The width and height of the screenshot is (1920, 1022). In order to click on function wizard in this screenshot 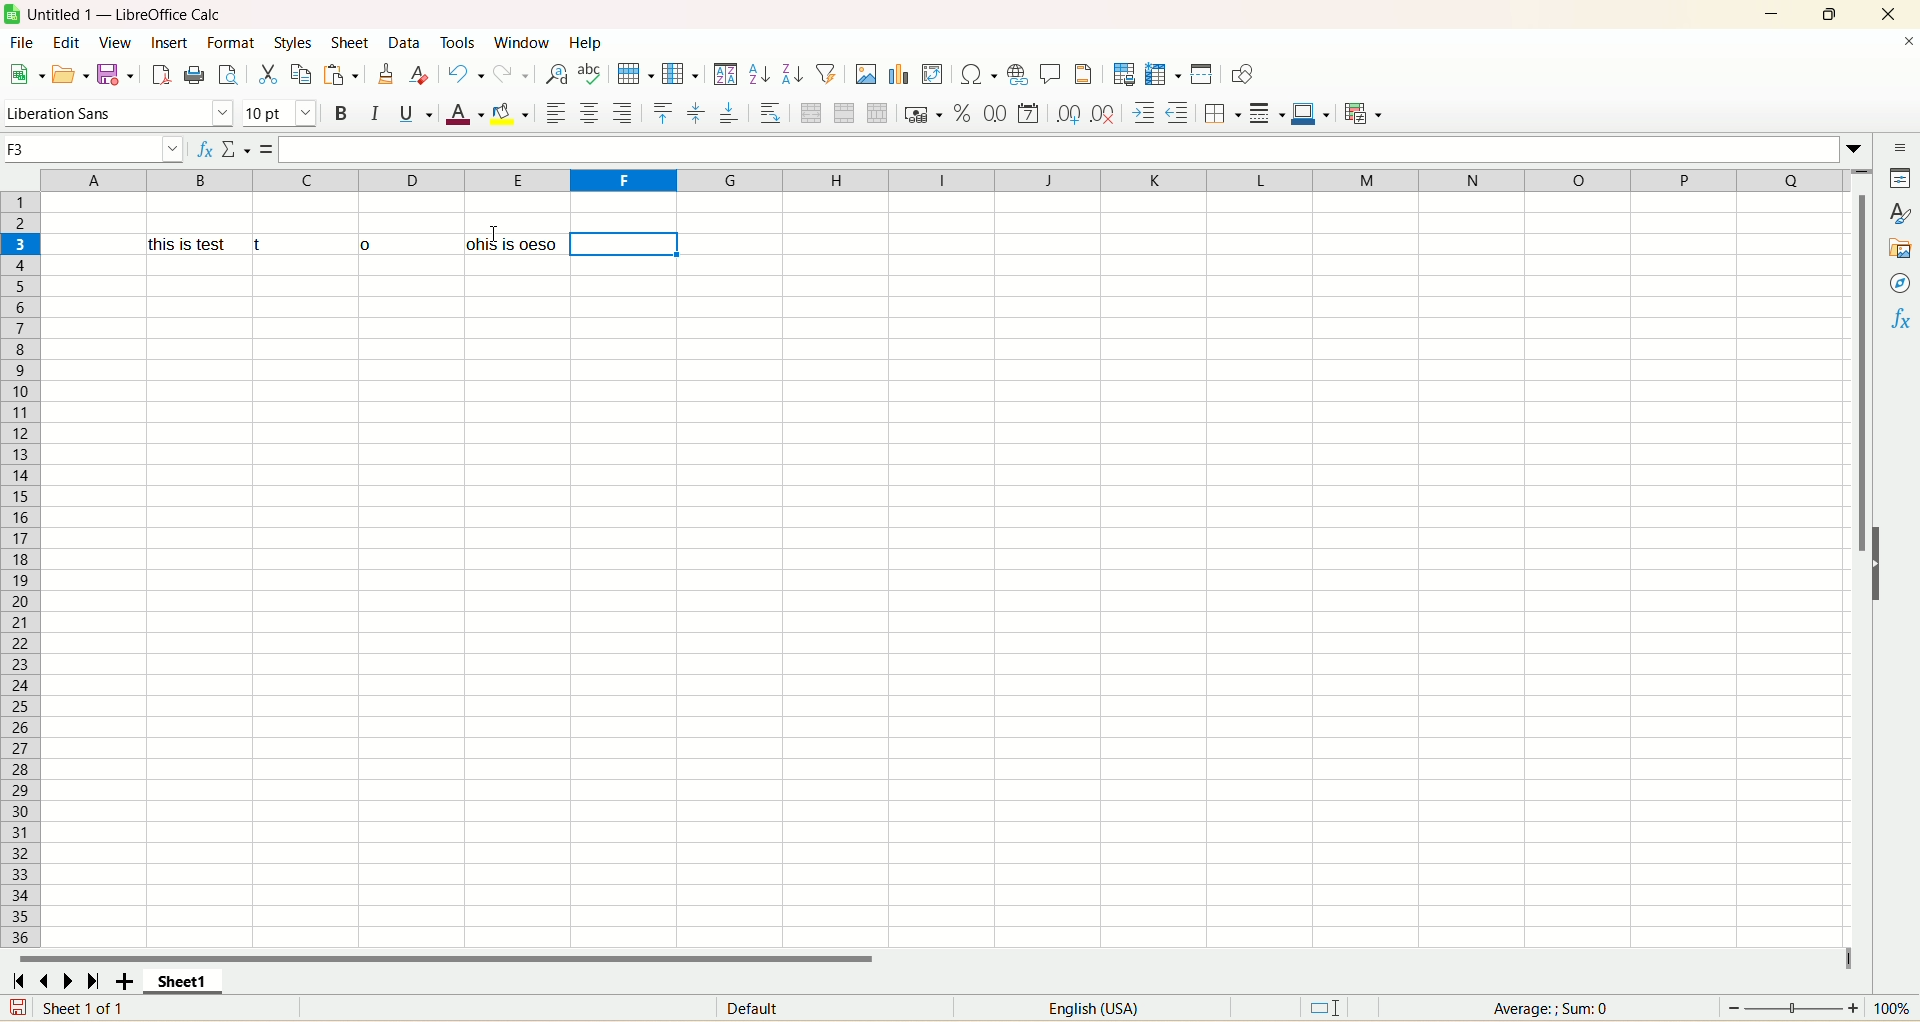, I will do `click(203, 152)`.